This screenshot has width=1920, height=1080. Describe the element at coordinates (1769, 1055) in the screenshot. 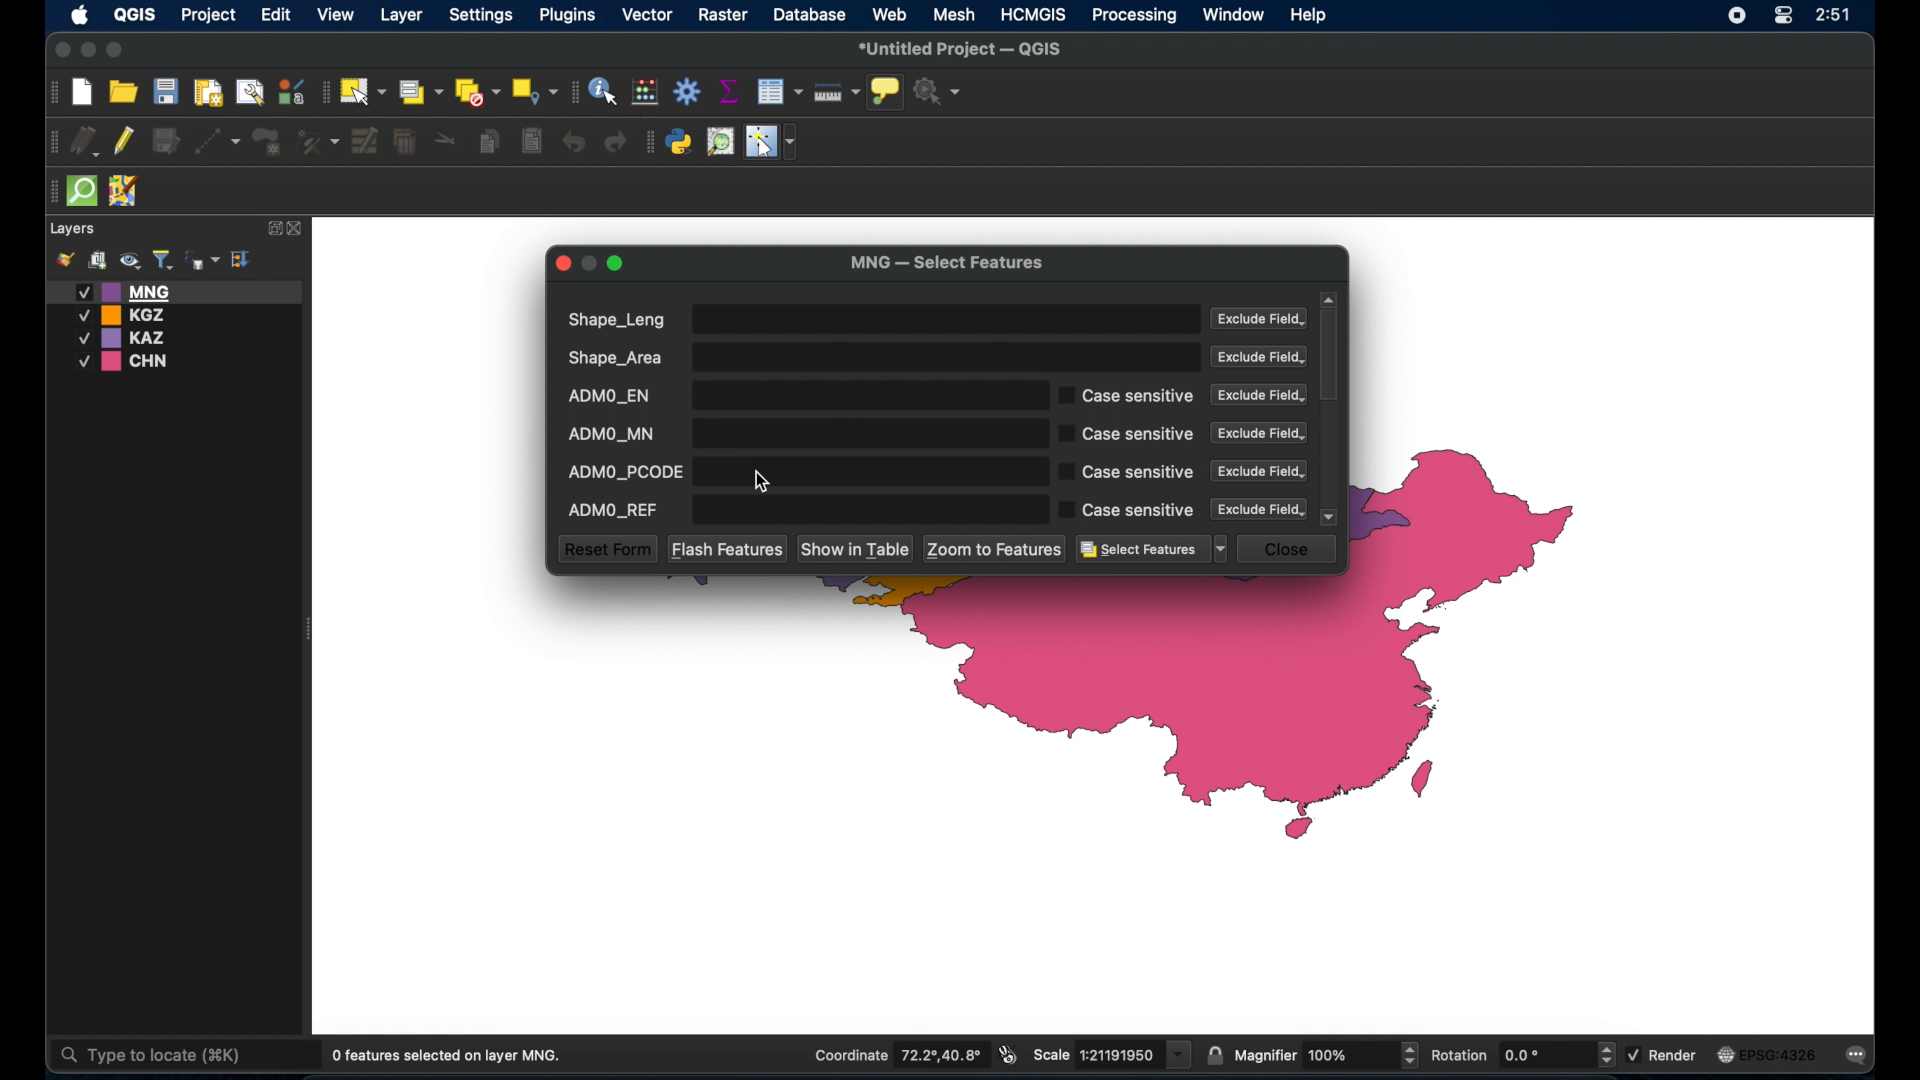

I see `EPSG:4326` at that location.